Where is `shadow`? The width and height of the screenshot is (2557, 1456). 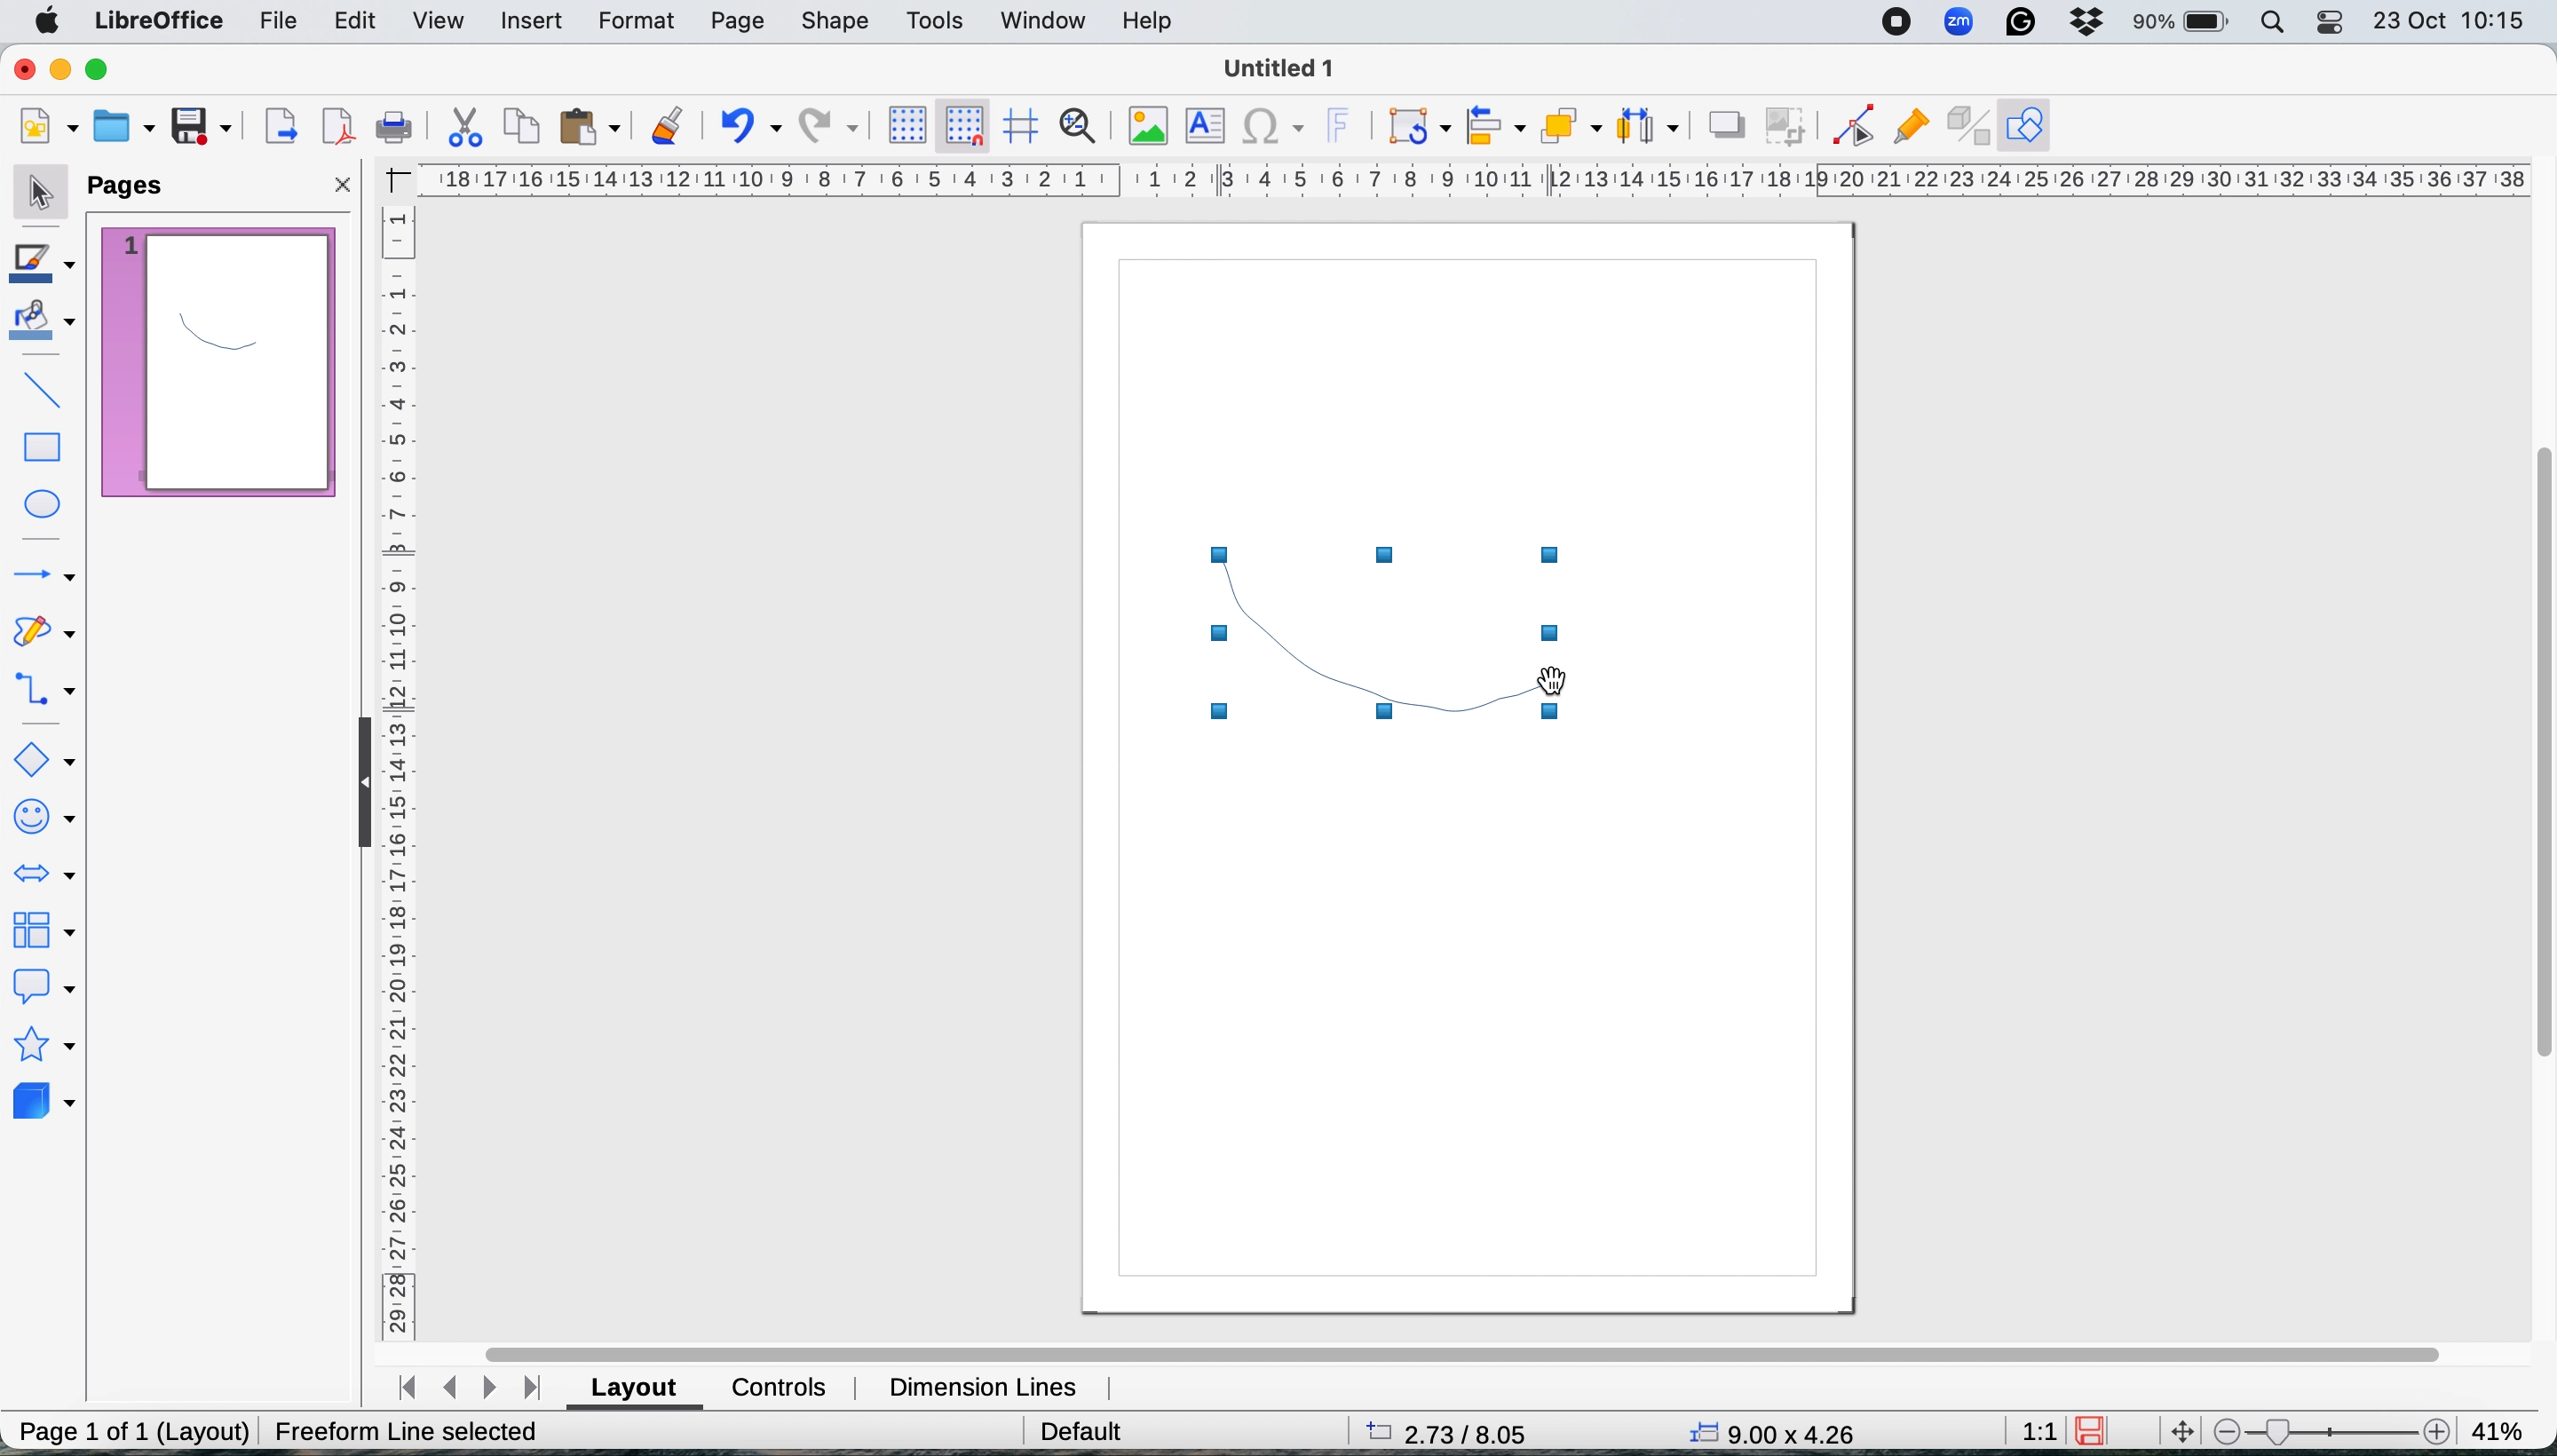
shadow is located at coordinates (1728, 127).